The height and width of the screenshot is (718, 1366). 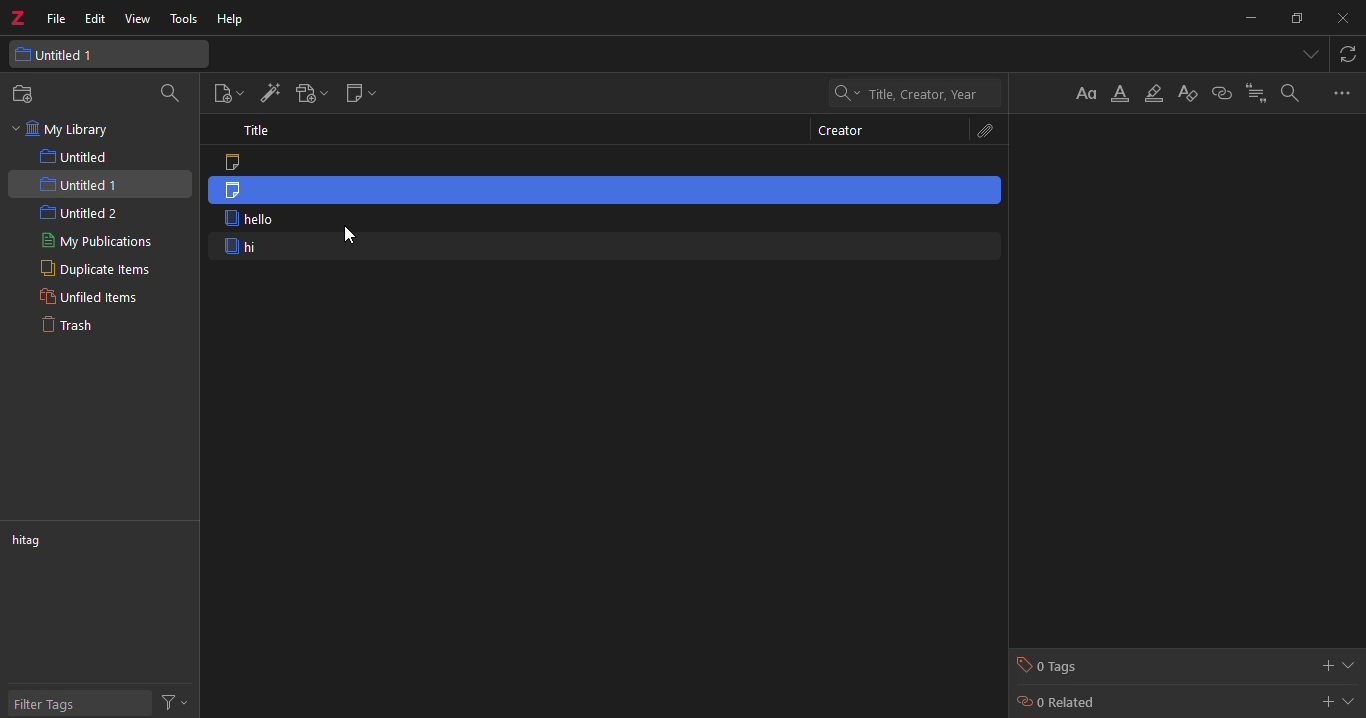 What do you see at coordinates (352, 233) in the screenshot?
I see `cursor` at bounding box center [352, 233].